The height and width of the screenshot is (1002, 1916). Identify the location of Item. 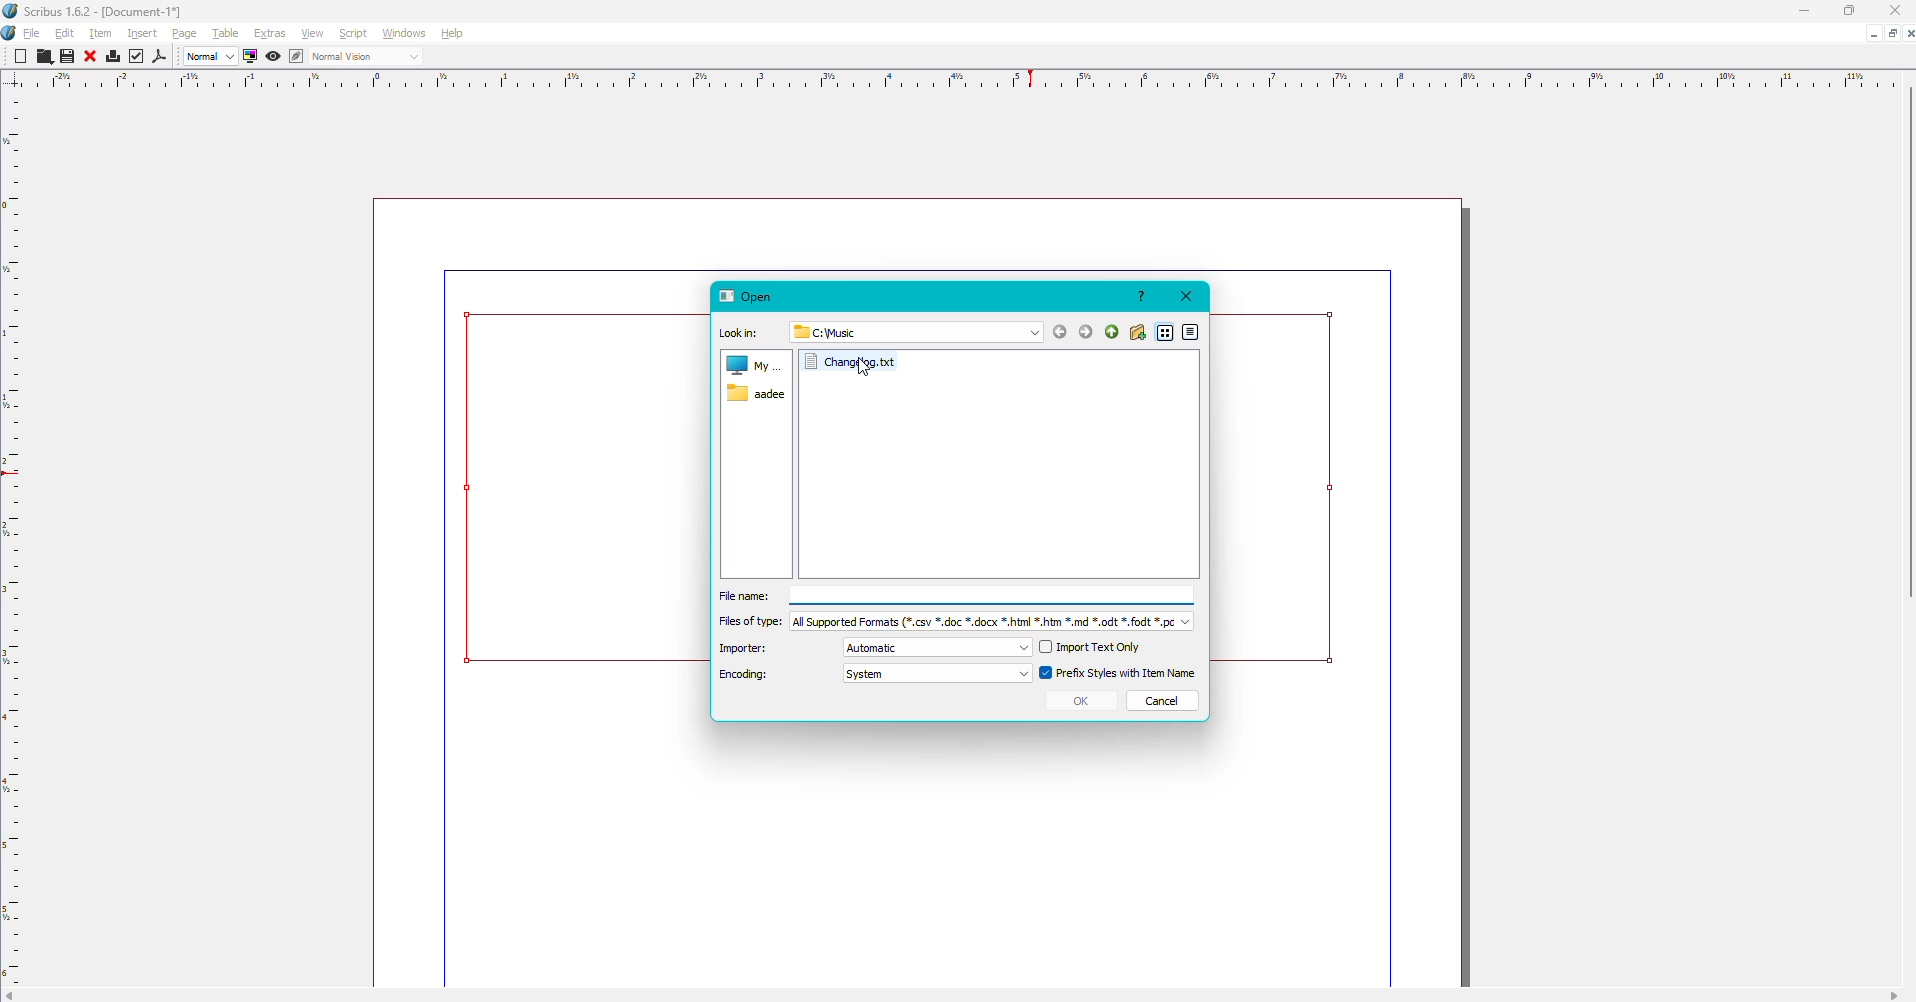
(101, 34).